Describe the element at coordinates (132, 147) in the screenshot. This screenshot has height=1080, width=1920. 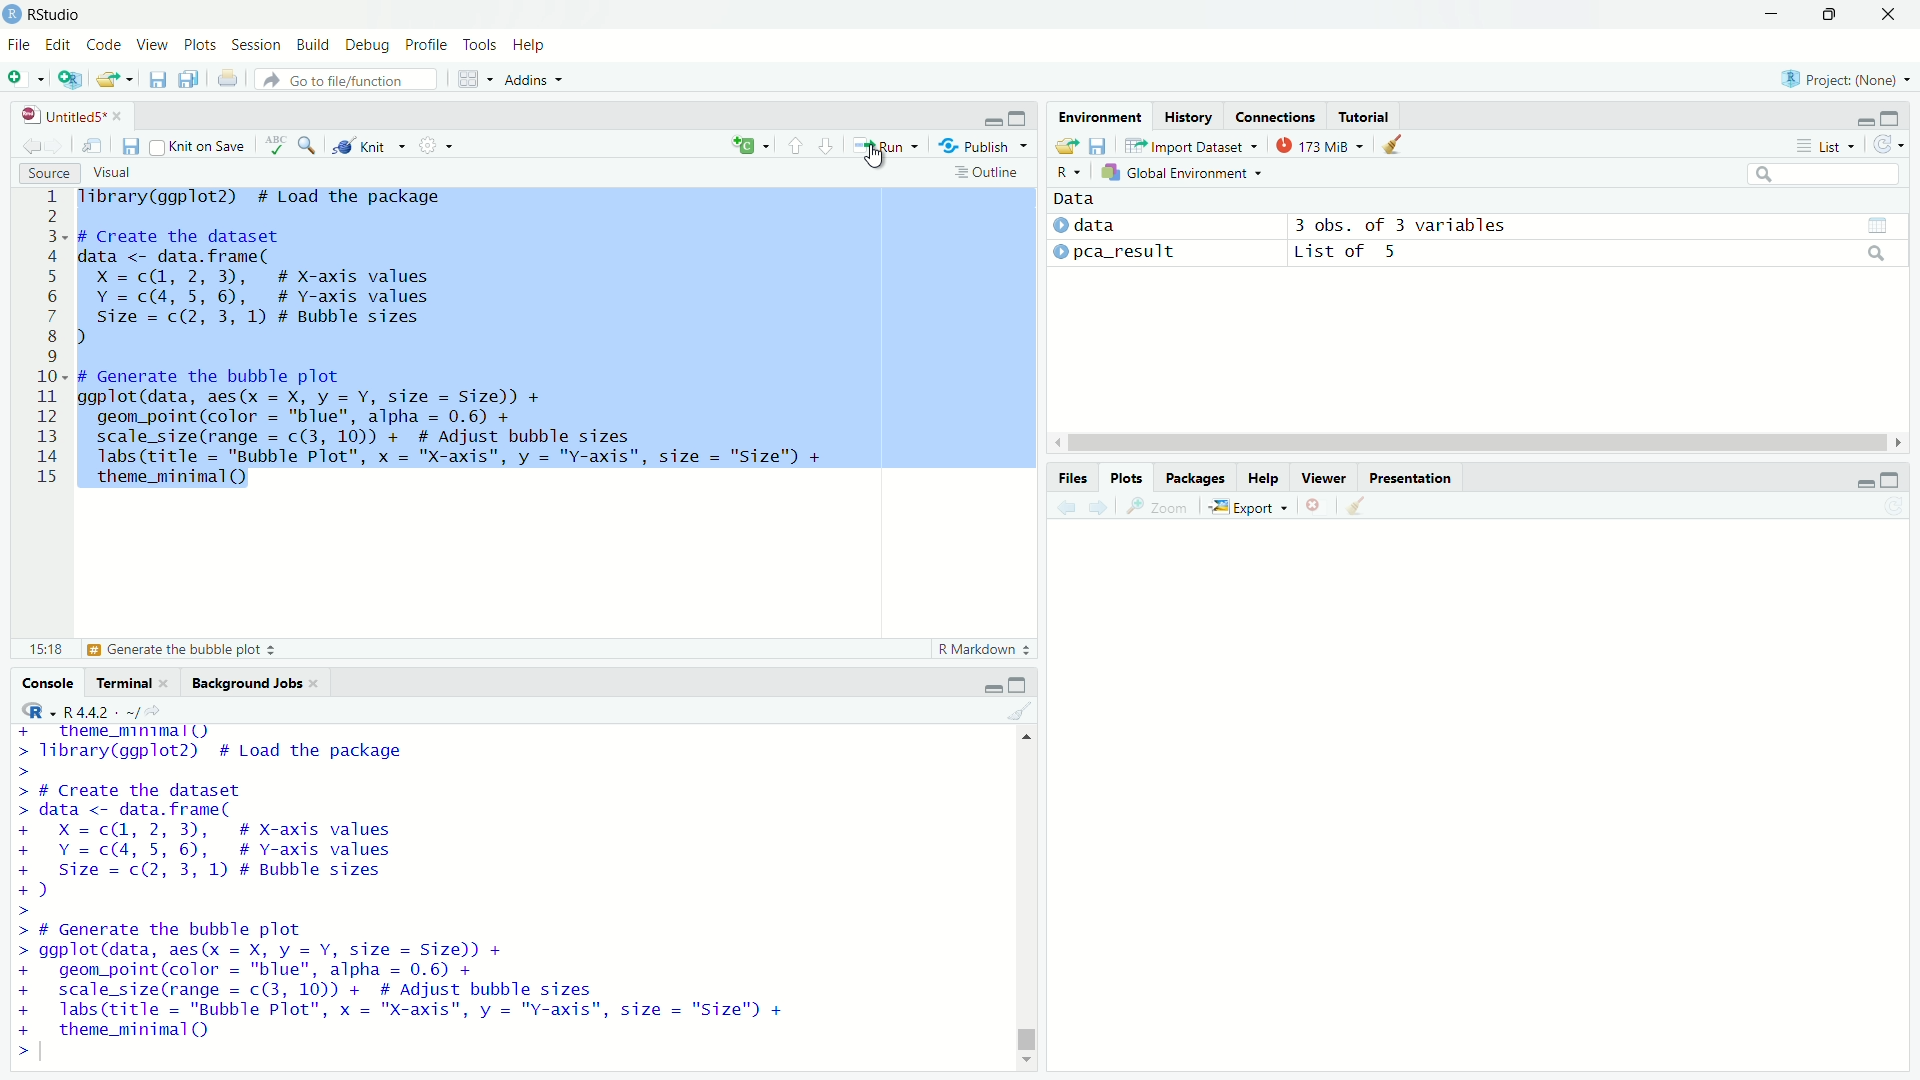
I see `save` at that location.